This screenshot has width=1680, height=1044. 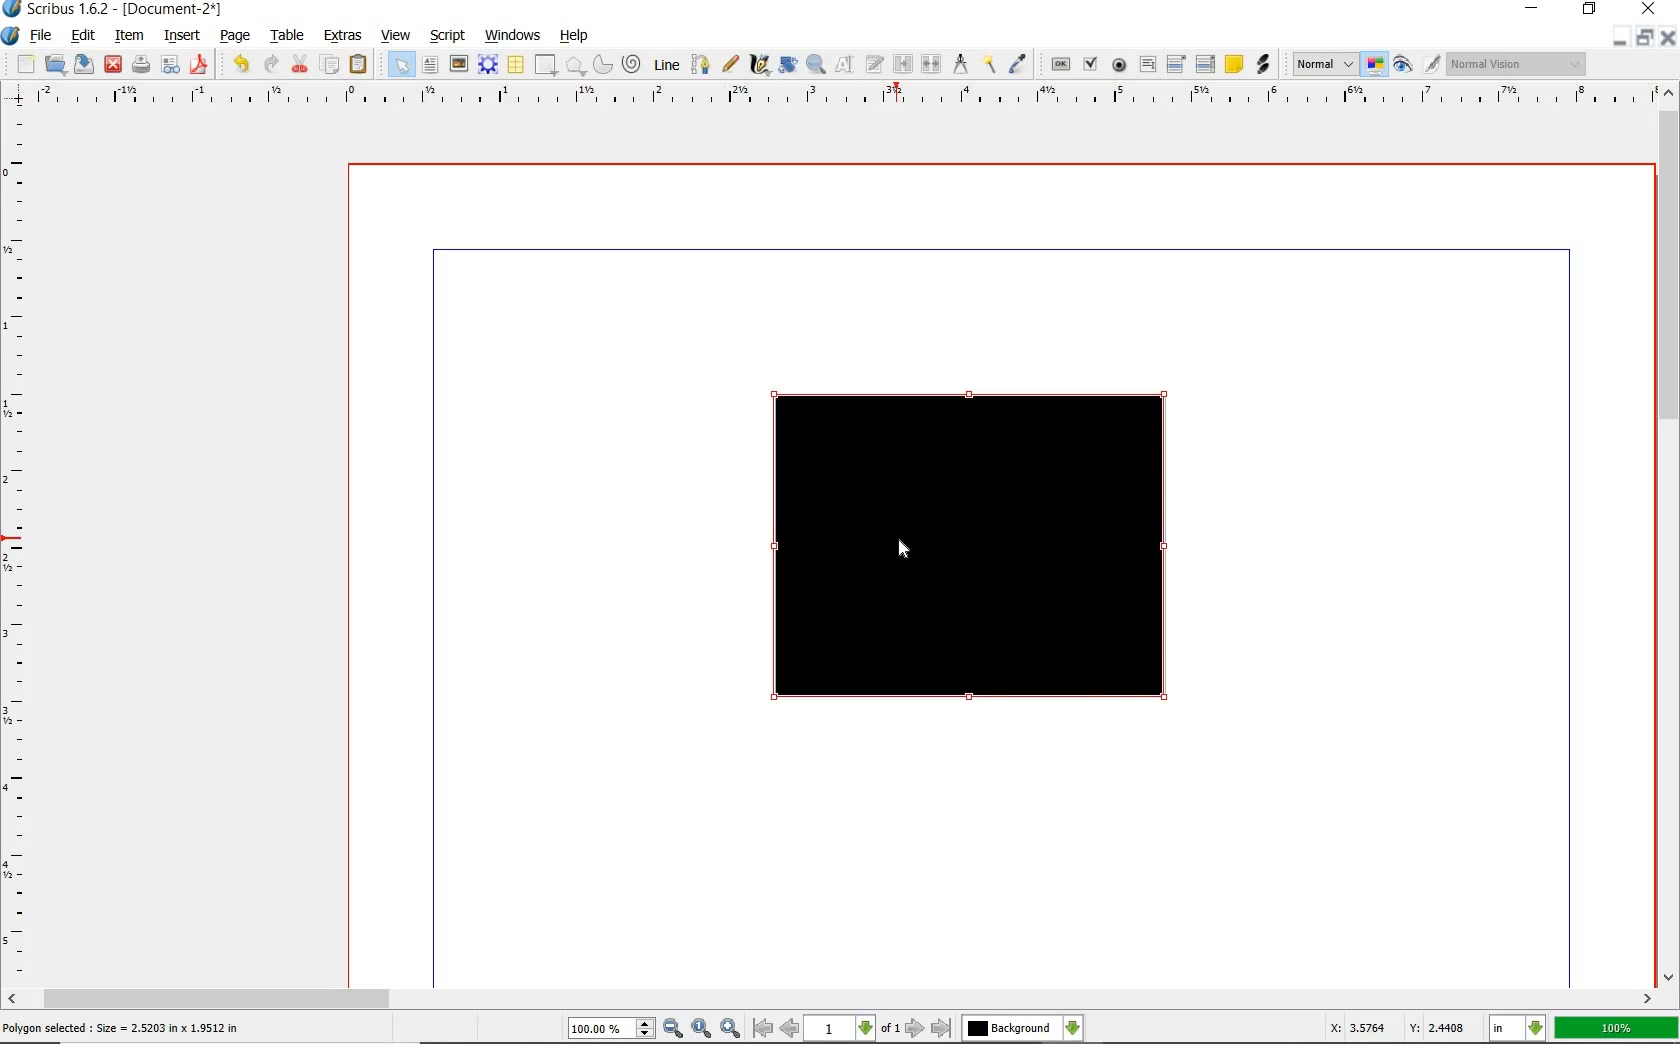 What do you see at coordinates (1617, 43) in the screenshot?
I see `MINIMIZE` at bounding box center [1617, 43].